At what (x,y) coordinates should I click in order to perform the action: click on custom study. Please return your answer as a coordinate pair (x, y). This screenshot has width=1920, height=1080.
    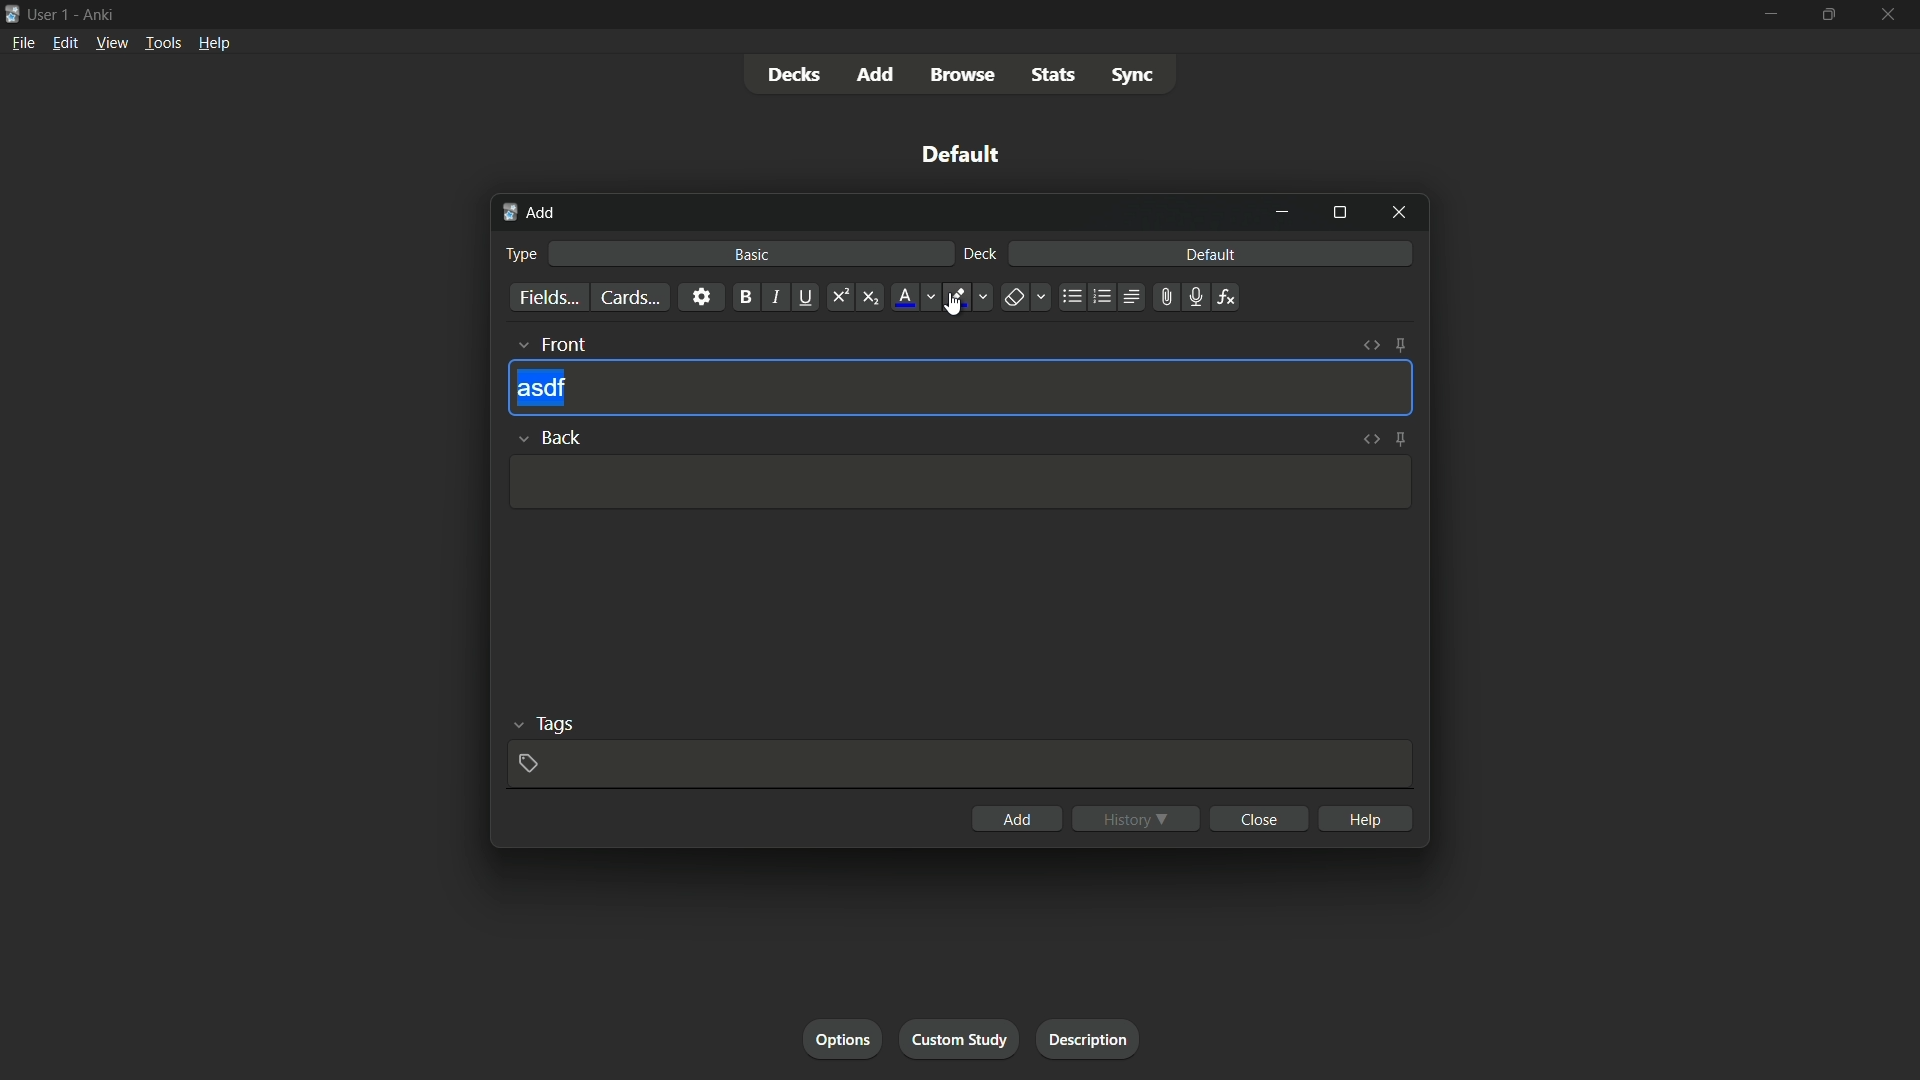
    Looking at the image, I should click on (957, 1039).